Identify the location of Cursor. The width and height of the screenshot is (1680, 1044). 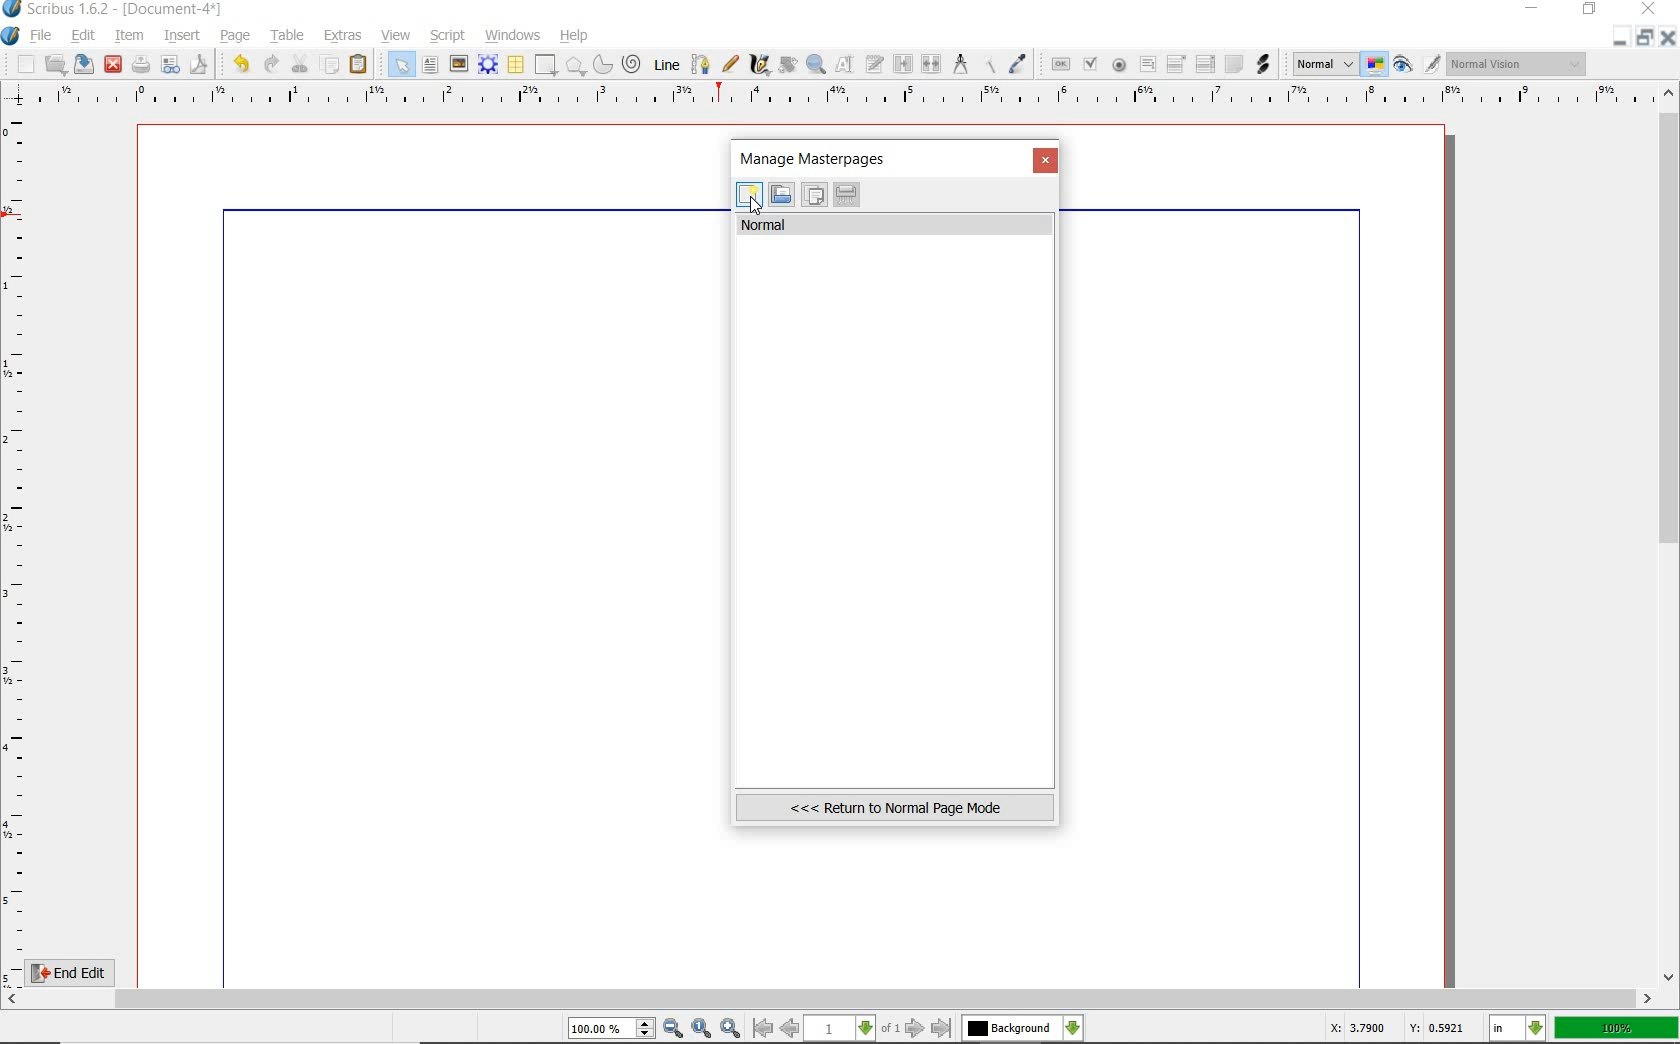
(755, 205).